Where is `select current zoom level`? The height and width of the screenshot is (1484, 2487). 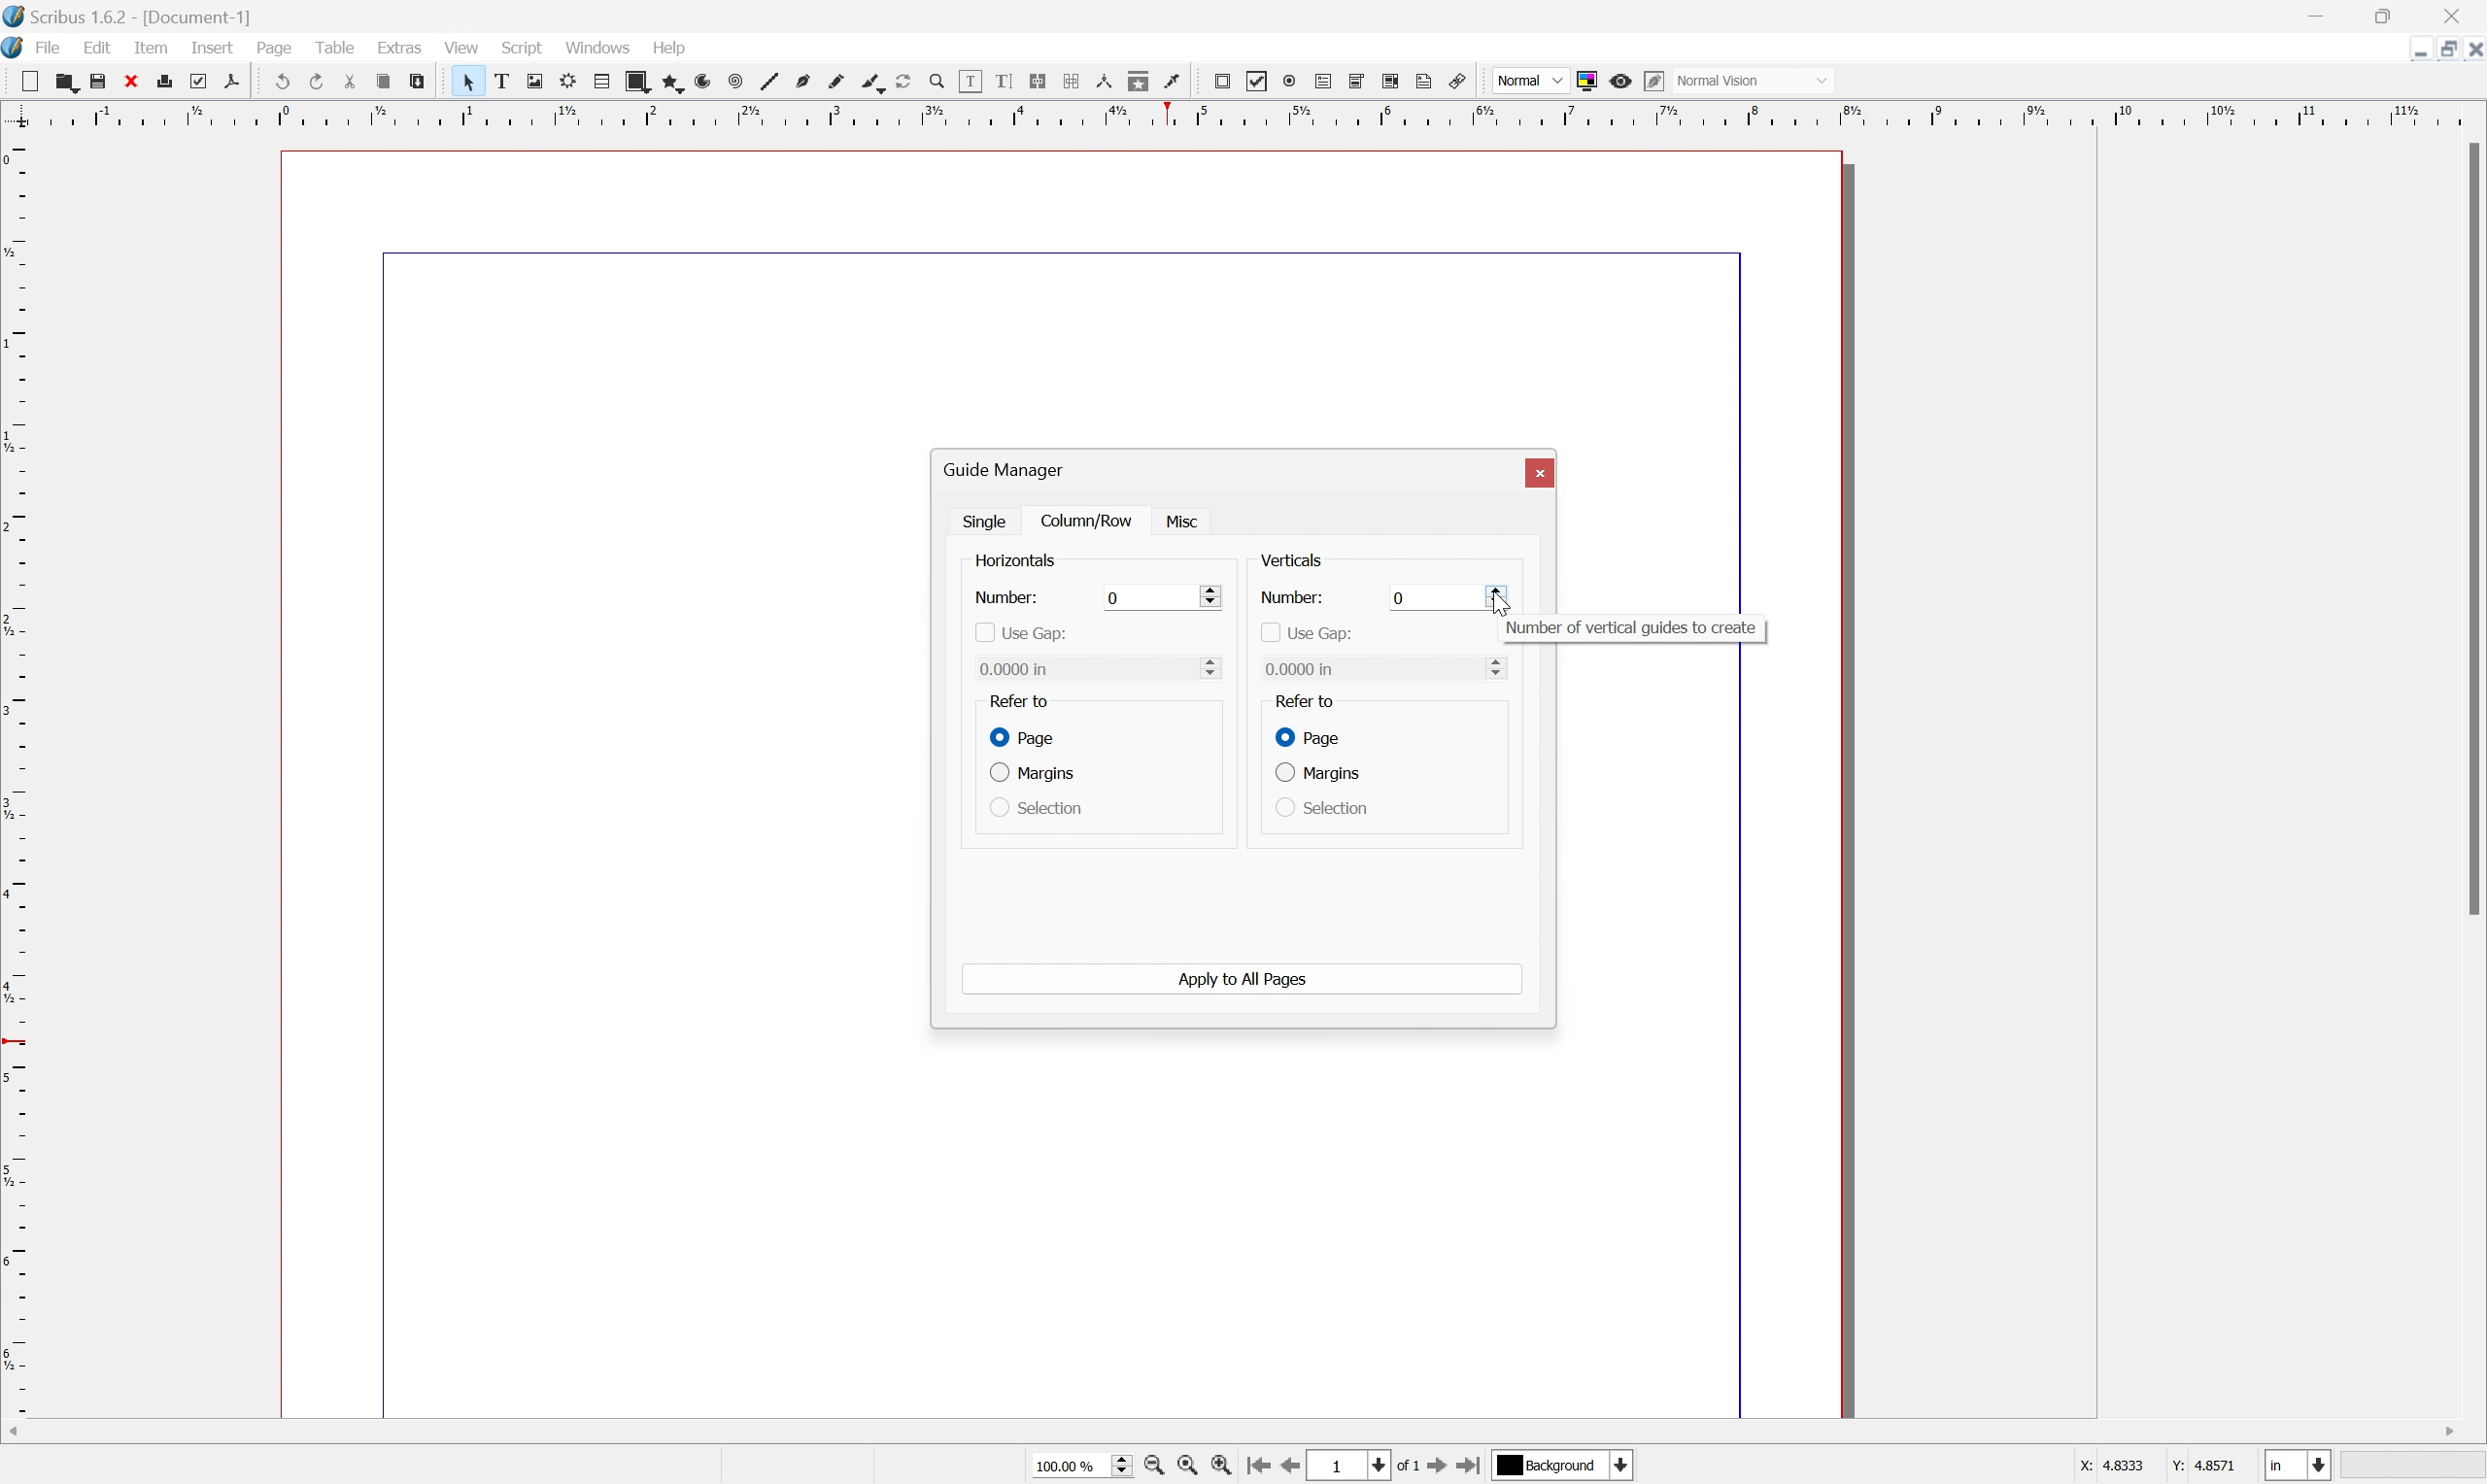
select current zoom level is located at coordinates (1082, 1467).